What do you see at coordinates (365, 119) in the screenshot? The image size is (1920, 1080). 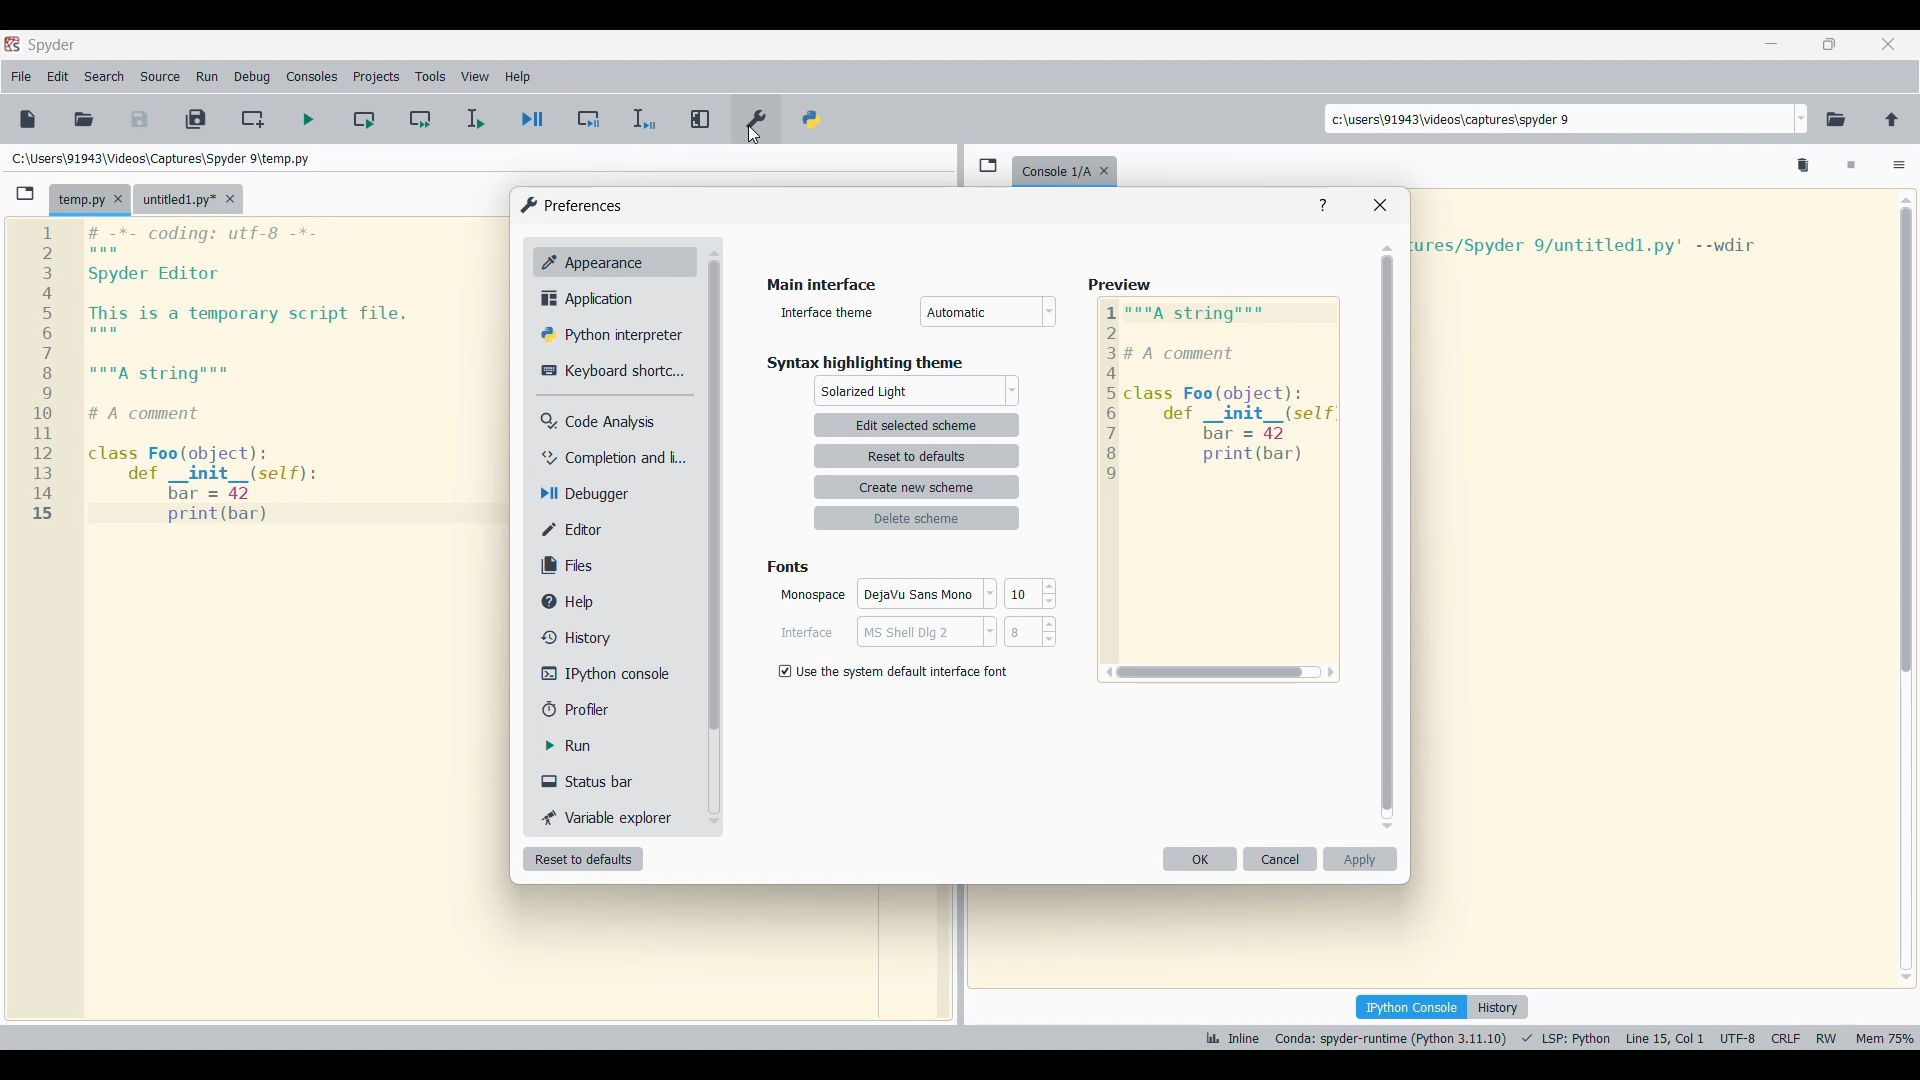 I see `Run current cell` at bounding box center [365, 119].